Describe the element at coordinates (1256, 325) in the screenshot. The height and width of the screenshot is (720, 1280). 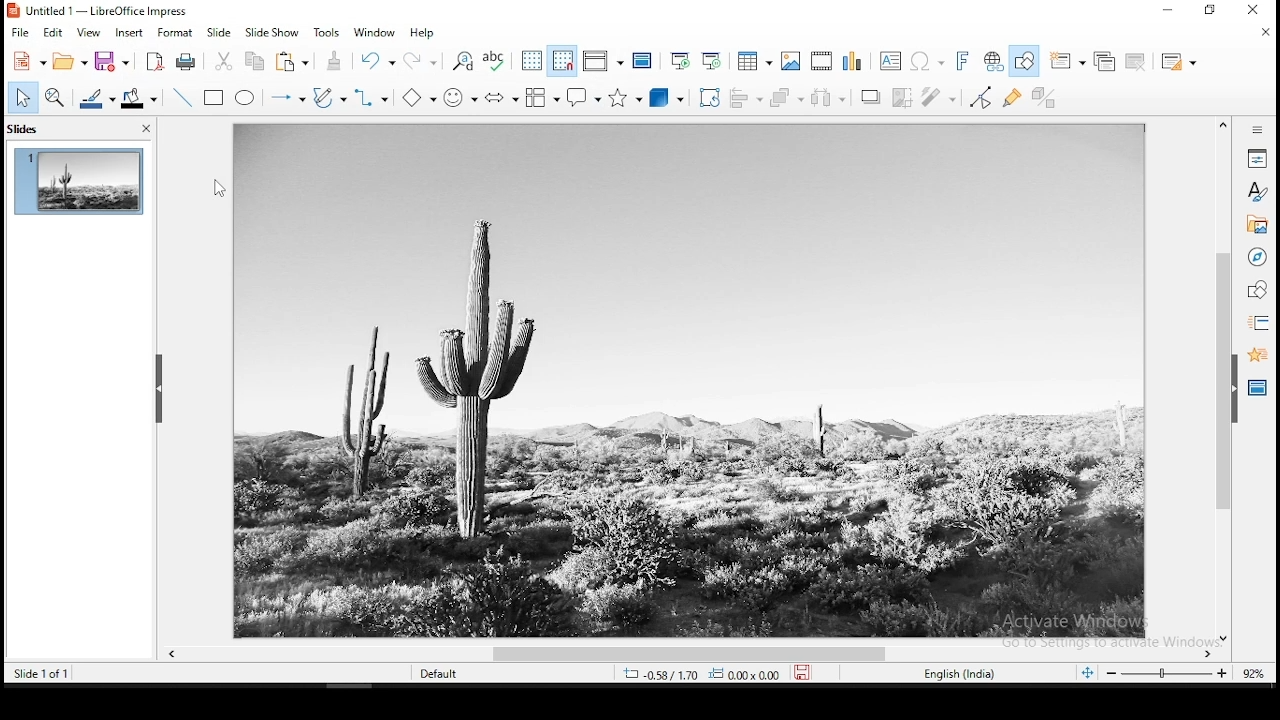
I see `slide transition` at that location.